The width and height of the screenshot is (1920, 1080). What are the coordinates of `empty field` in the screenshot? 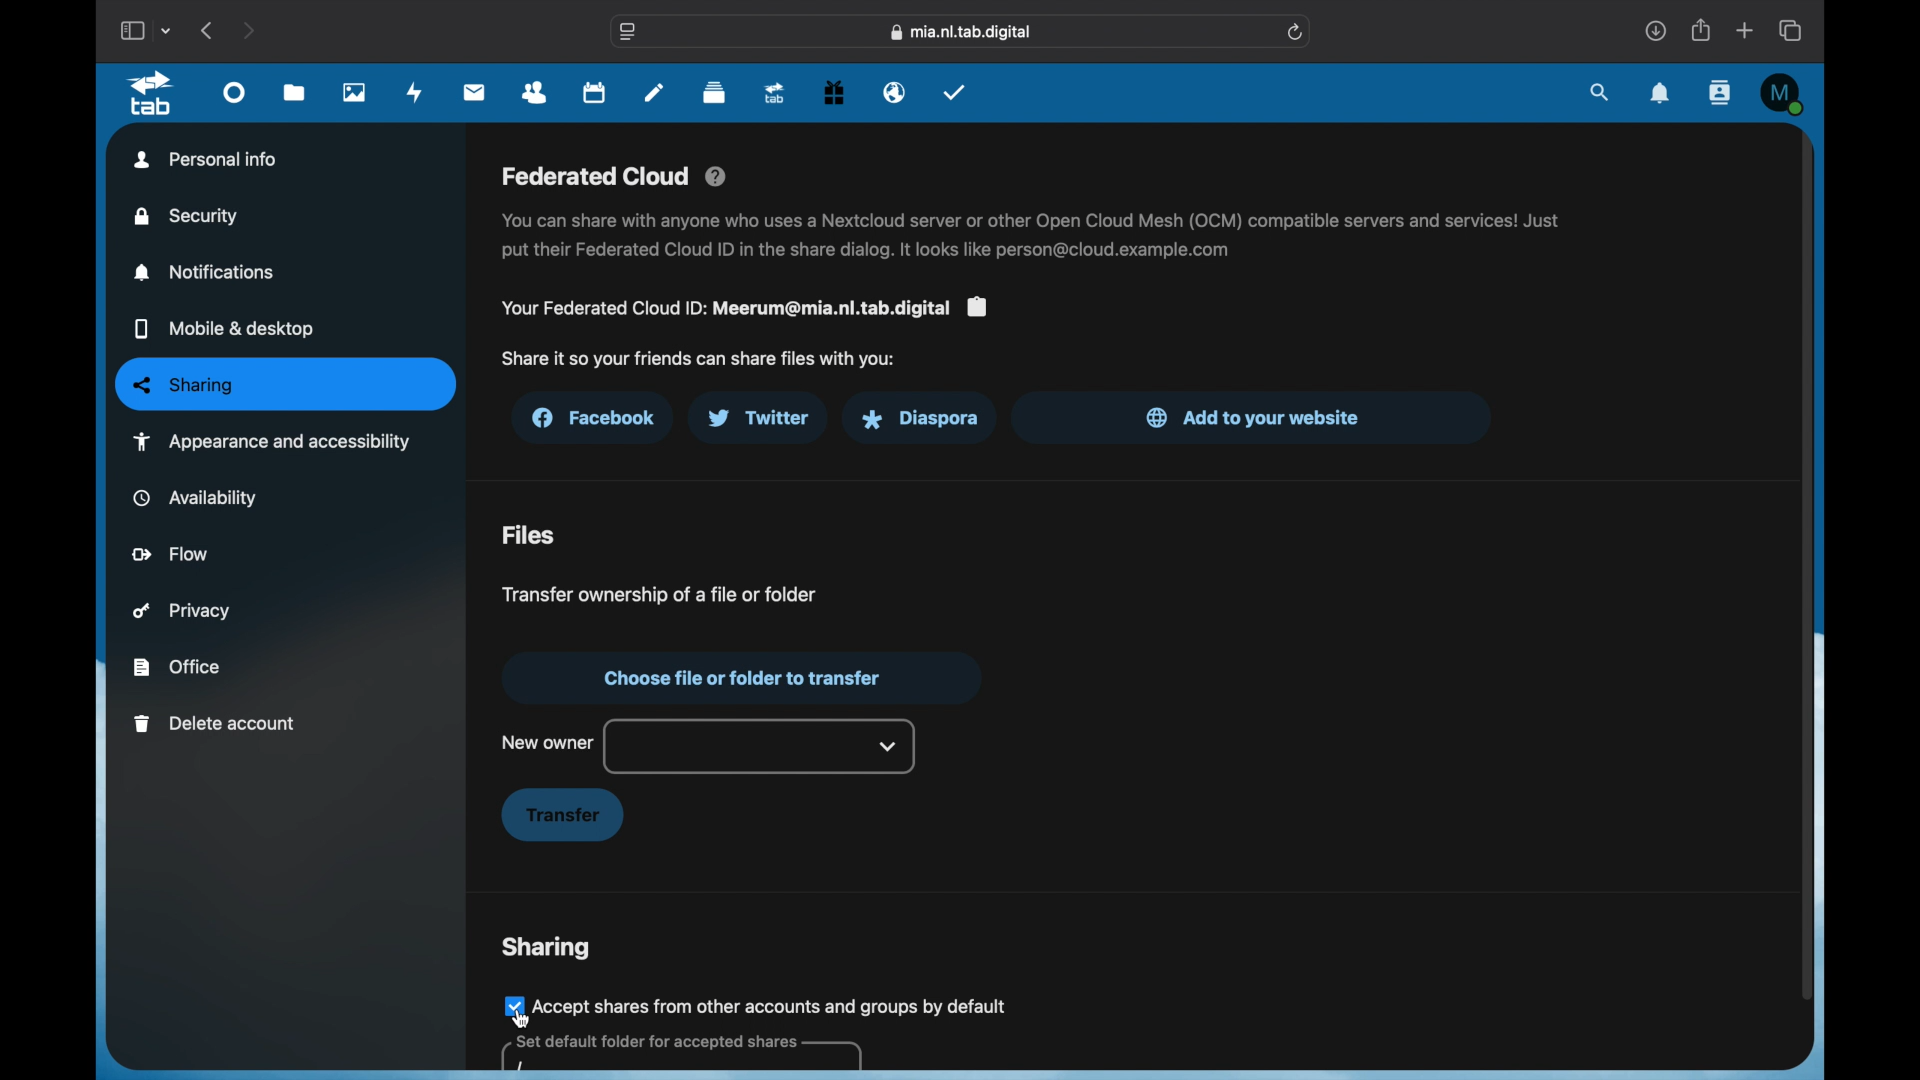 It's located at (680, 1054).